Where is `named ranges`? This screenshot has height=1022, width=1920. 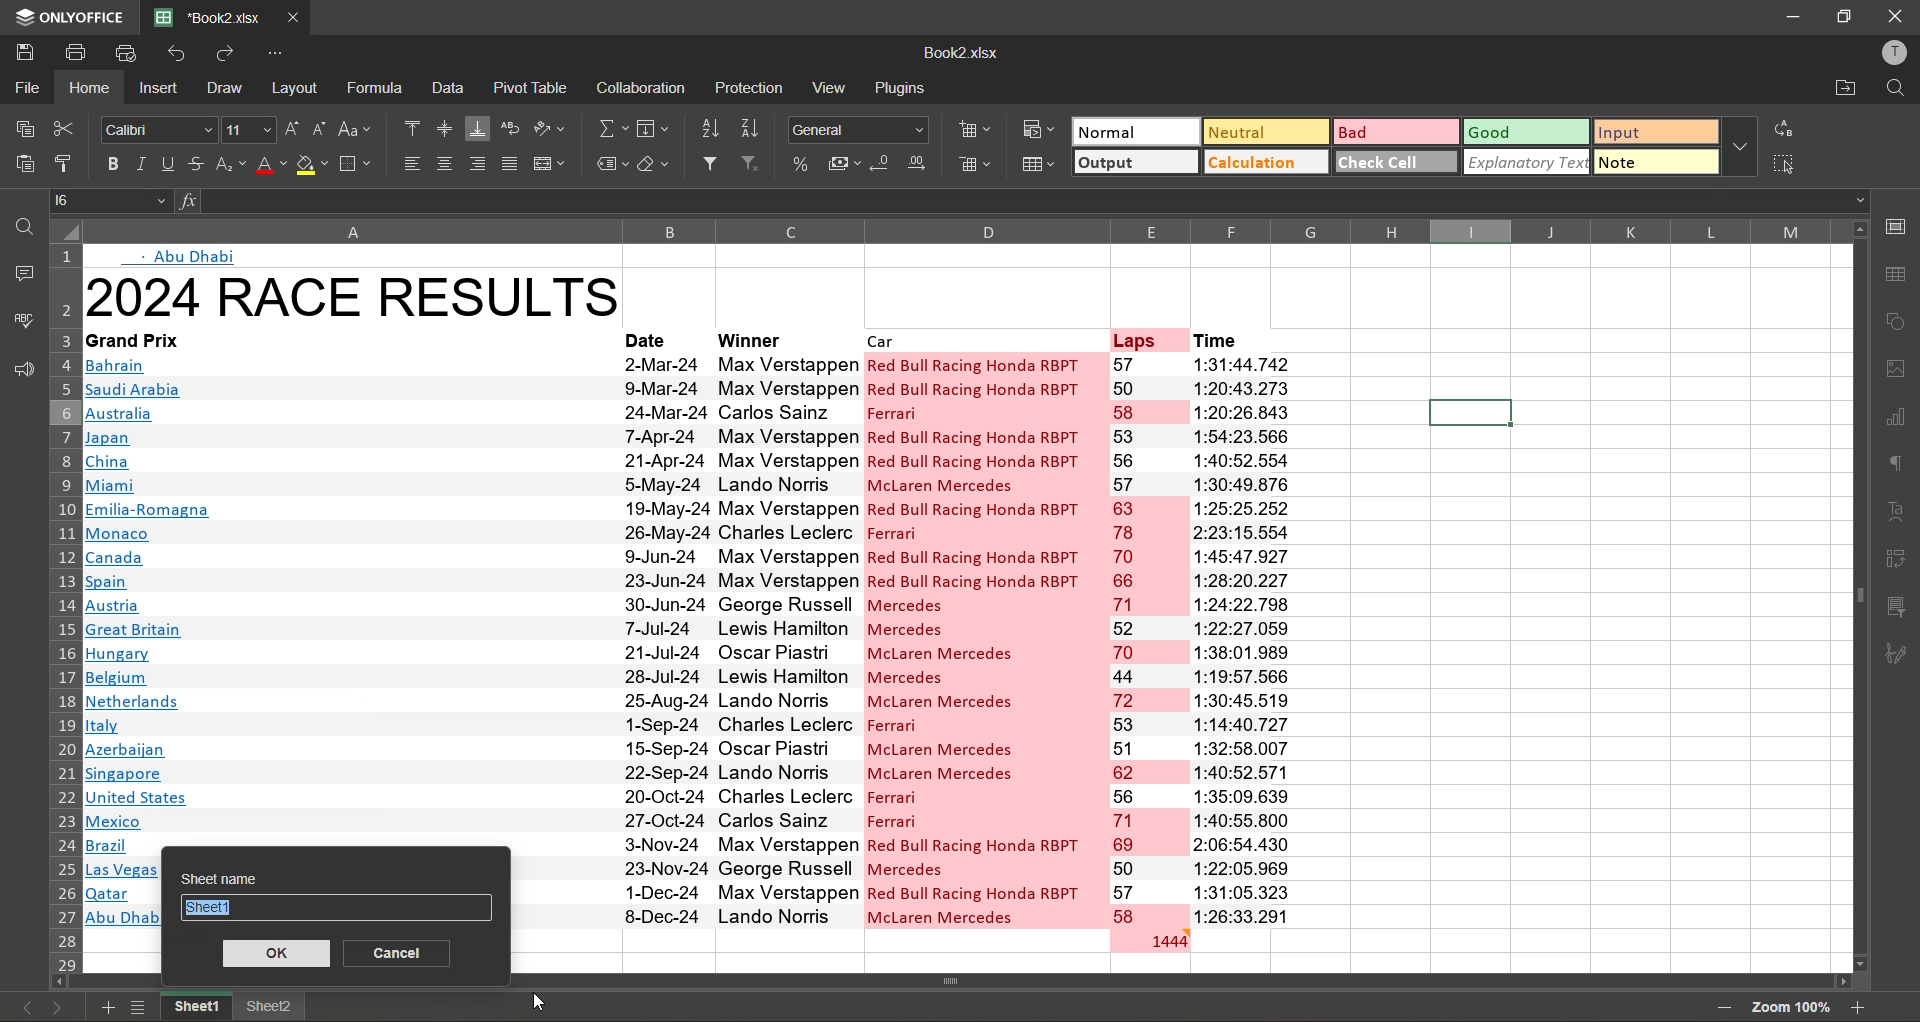 named ranges is located at coordinates (607, 167).